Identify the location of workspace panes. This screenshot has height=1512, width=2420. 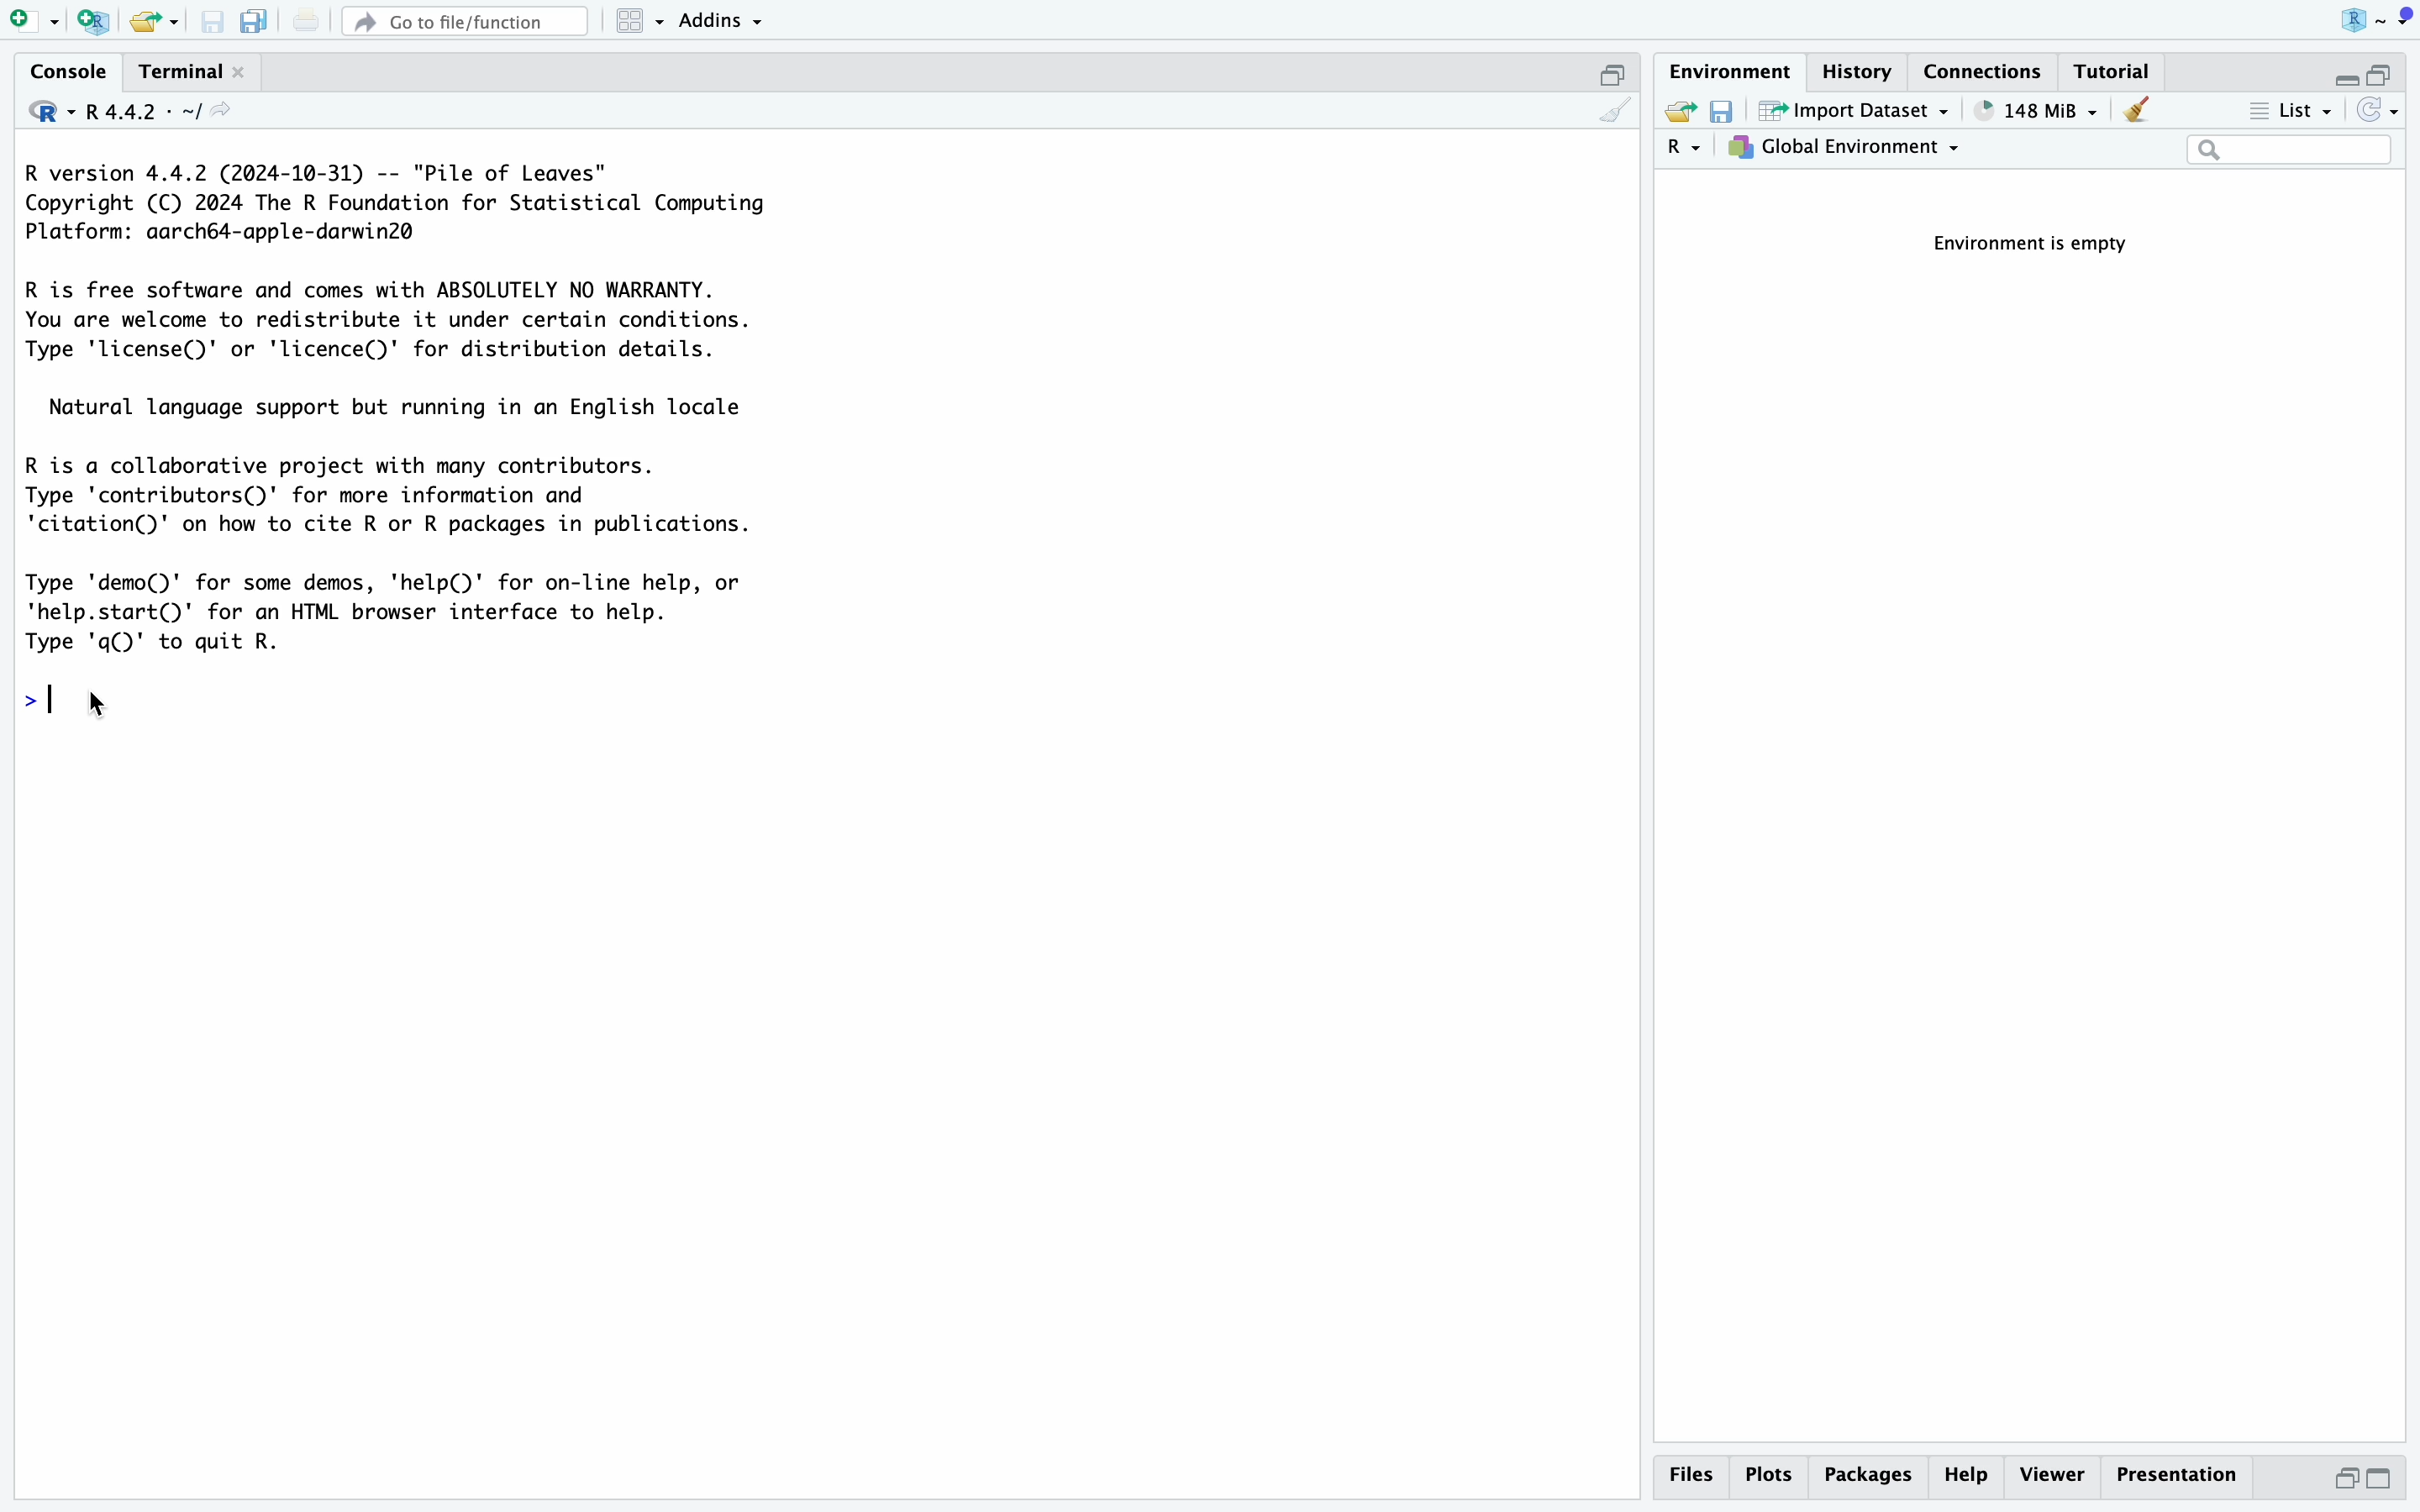
(640, 21).